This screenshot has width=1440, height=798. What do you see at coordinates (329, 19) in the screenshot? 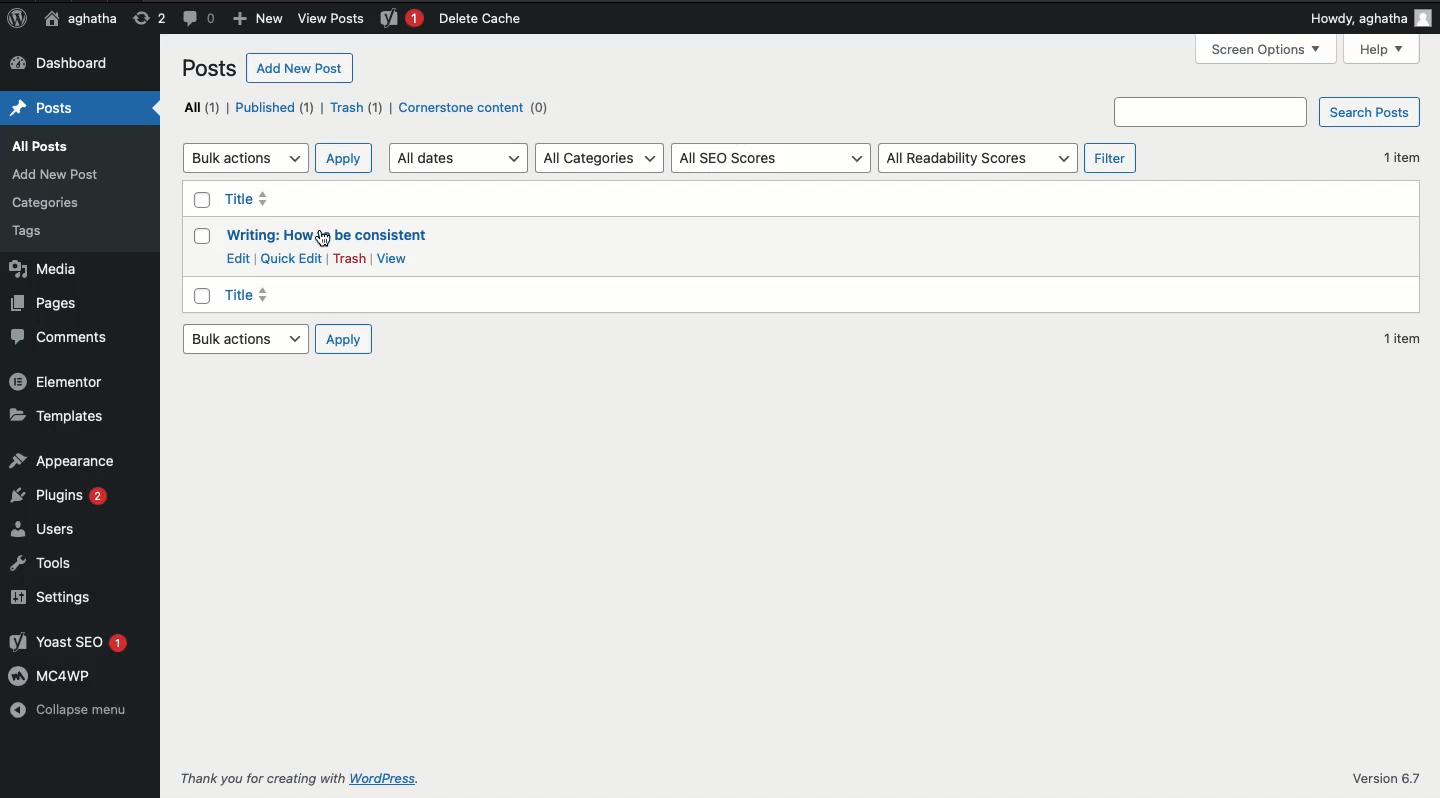
I see `View Posts` at bounding box center [329, 19].